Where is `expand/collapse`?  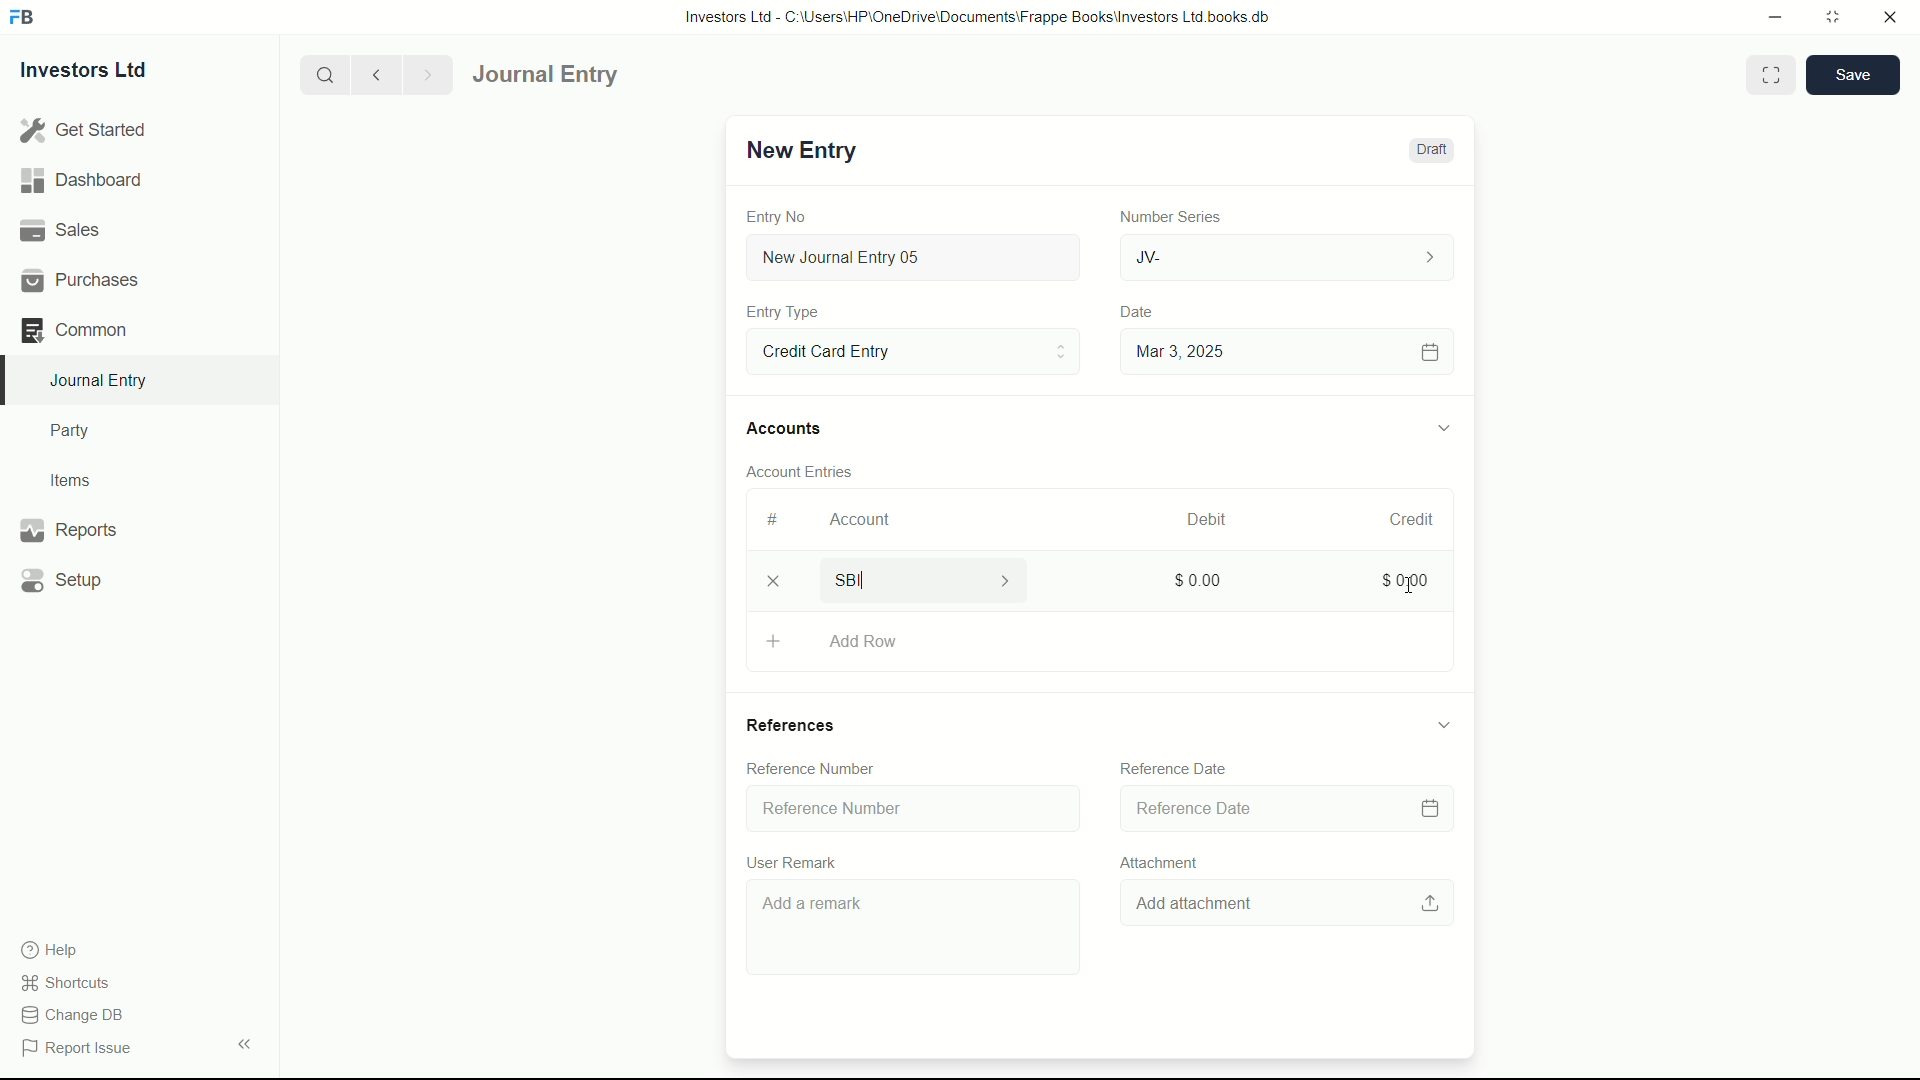
expand/collapse is located at coordinates (1442, 425).